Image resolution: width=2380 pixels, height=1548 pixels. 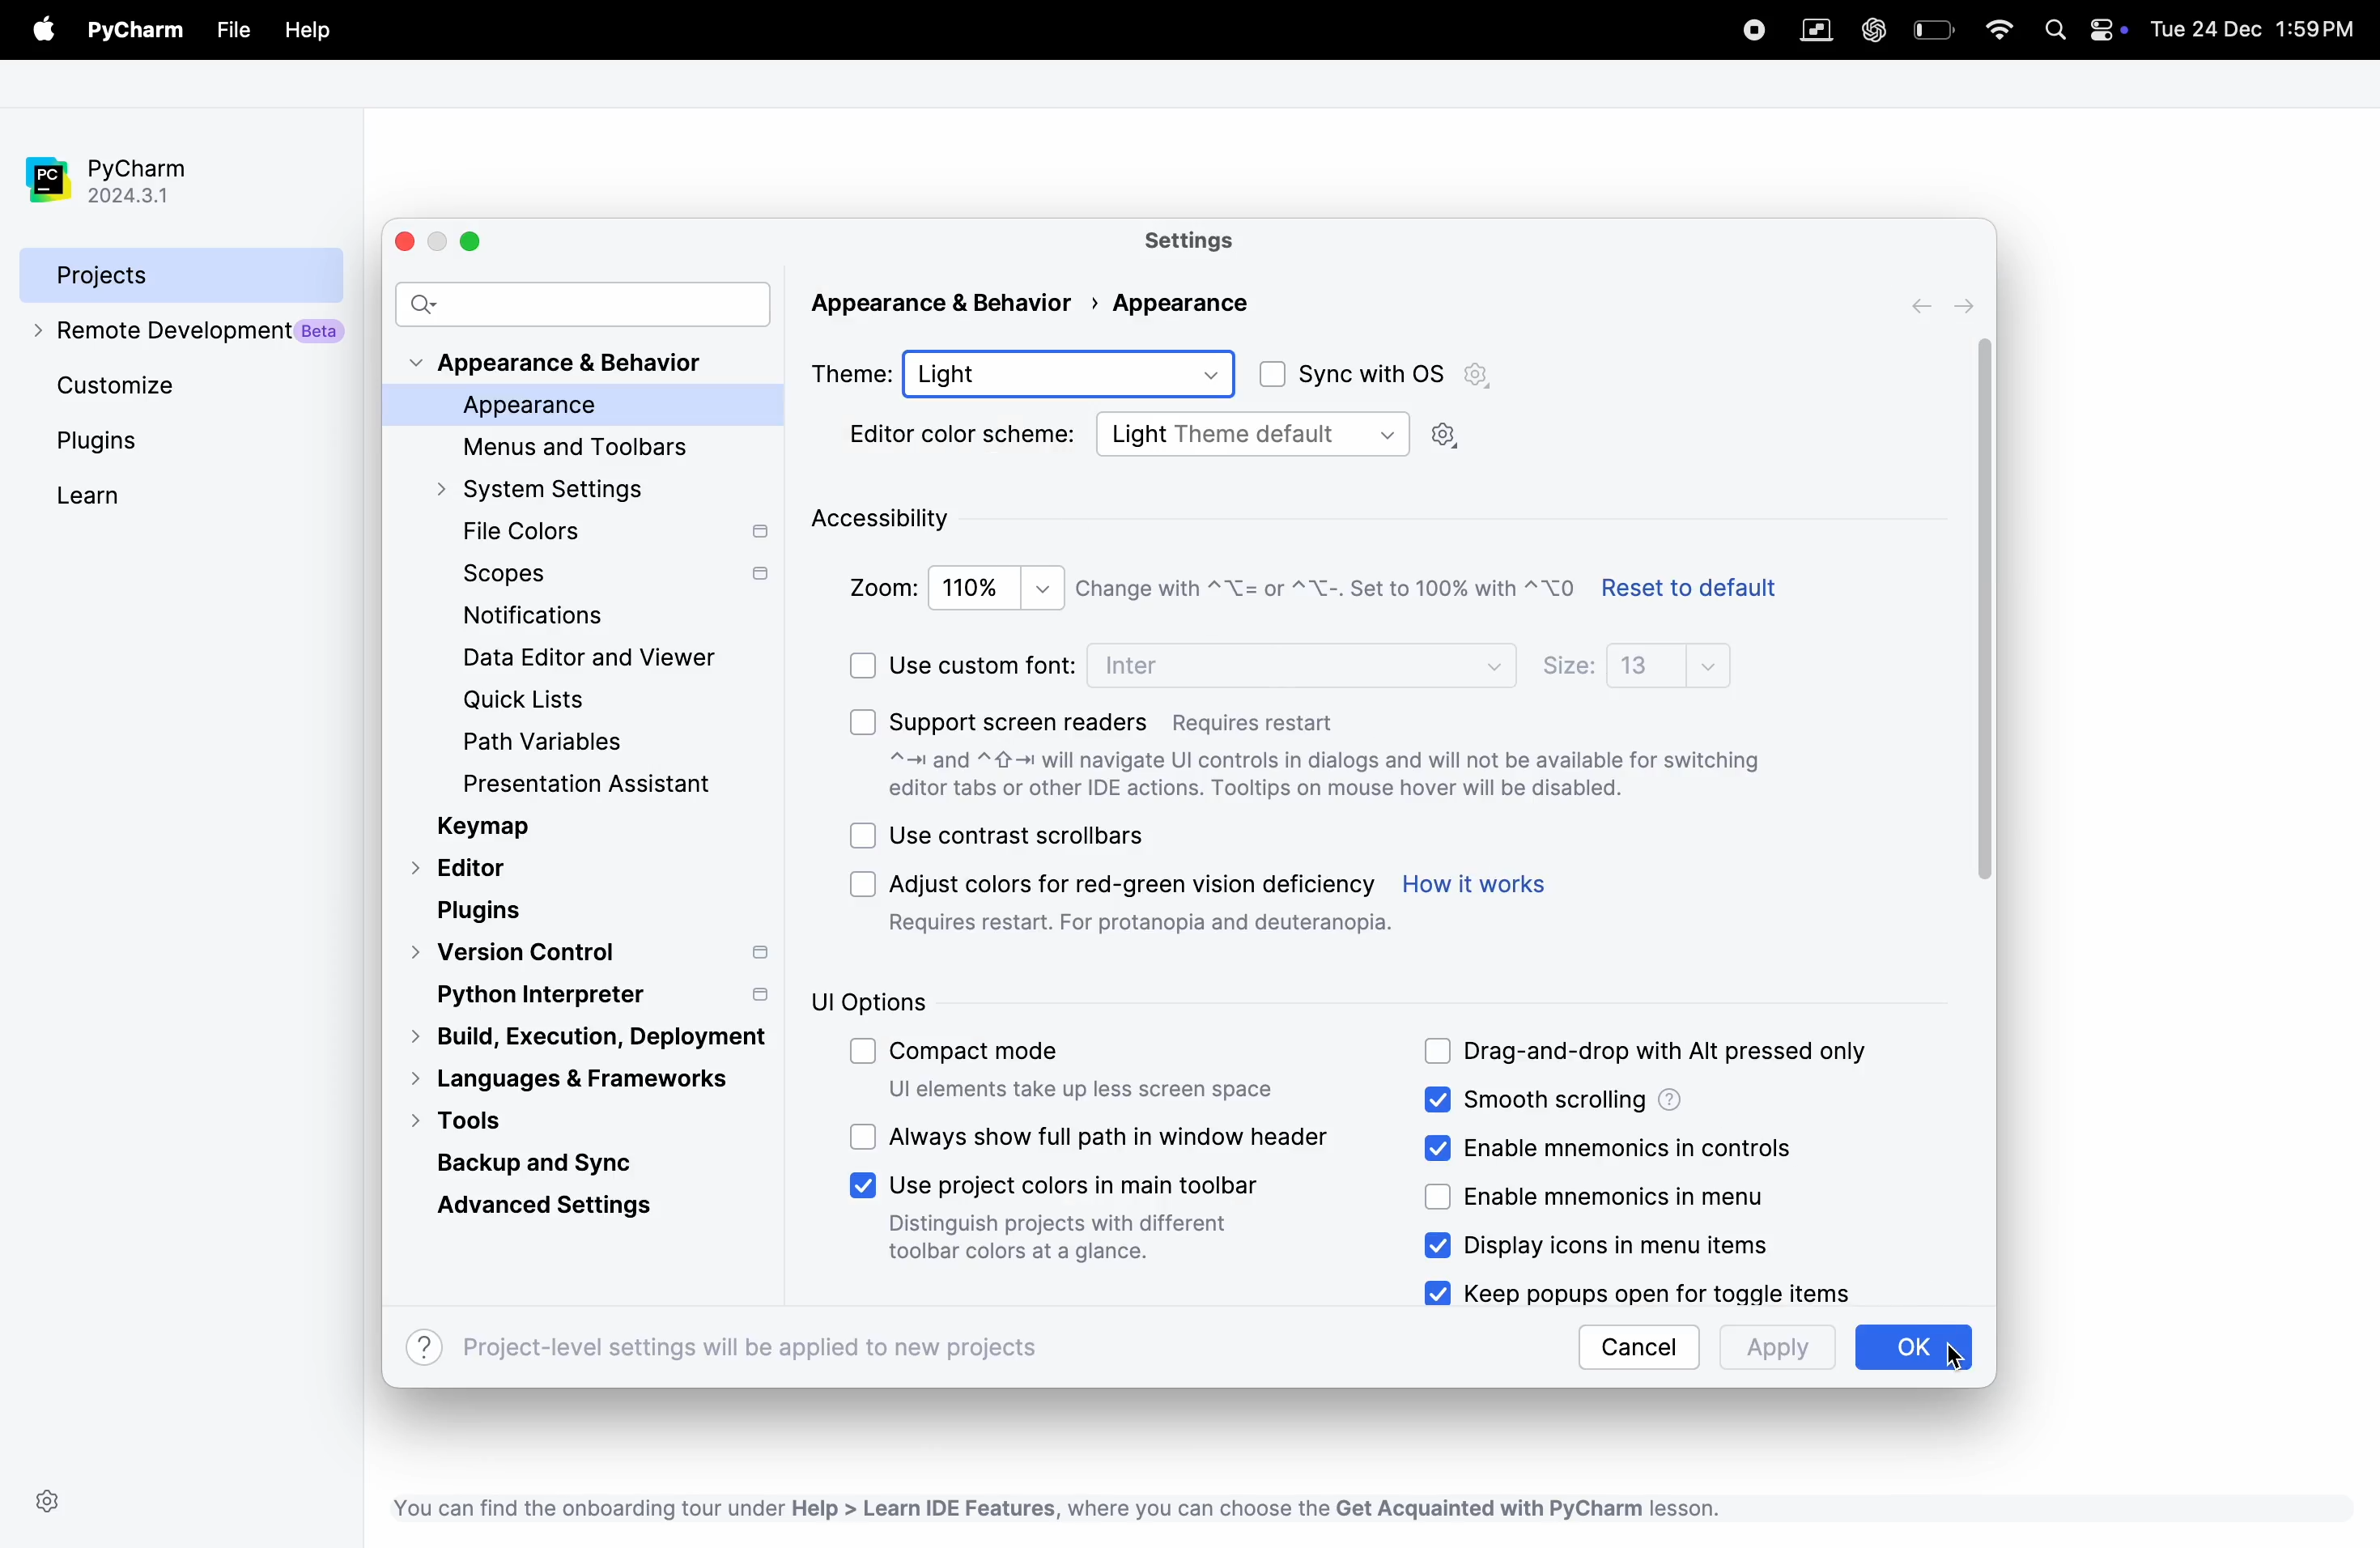 I want to click on Zoom, so click(x=878, y=586).